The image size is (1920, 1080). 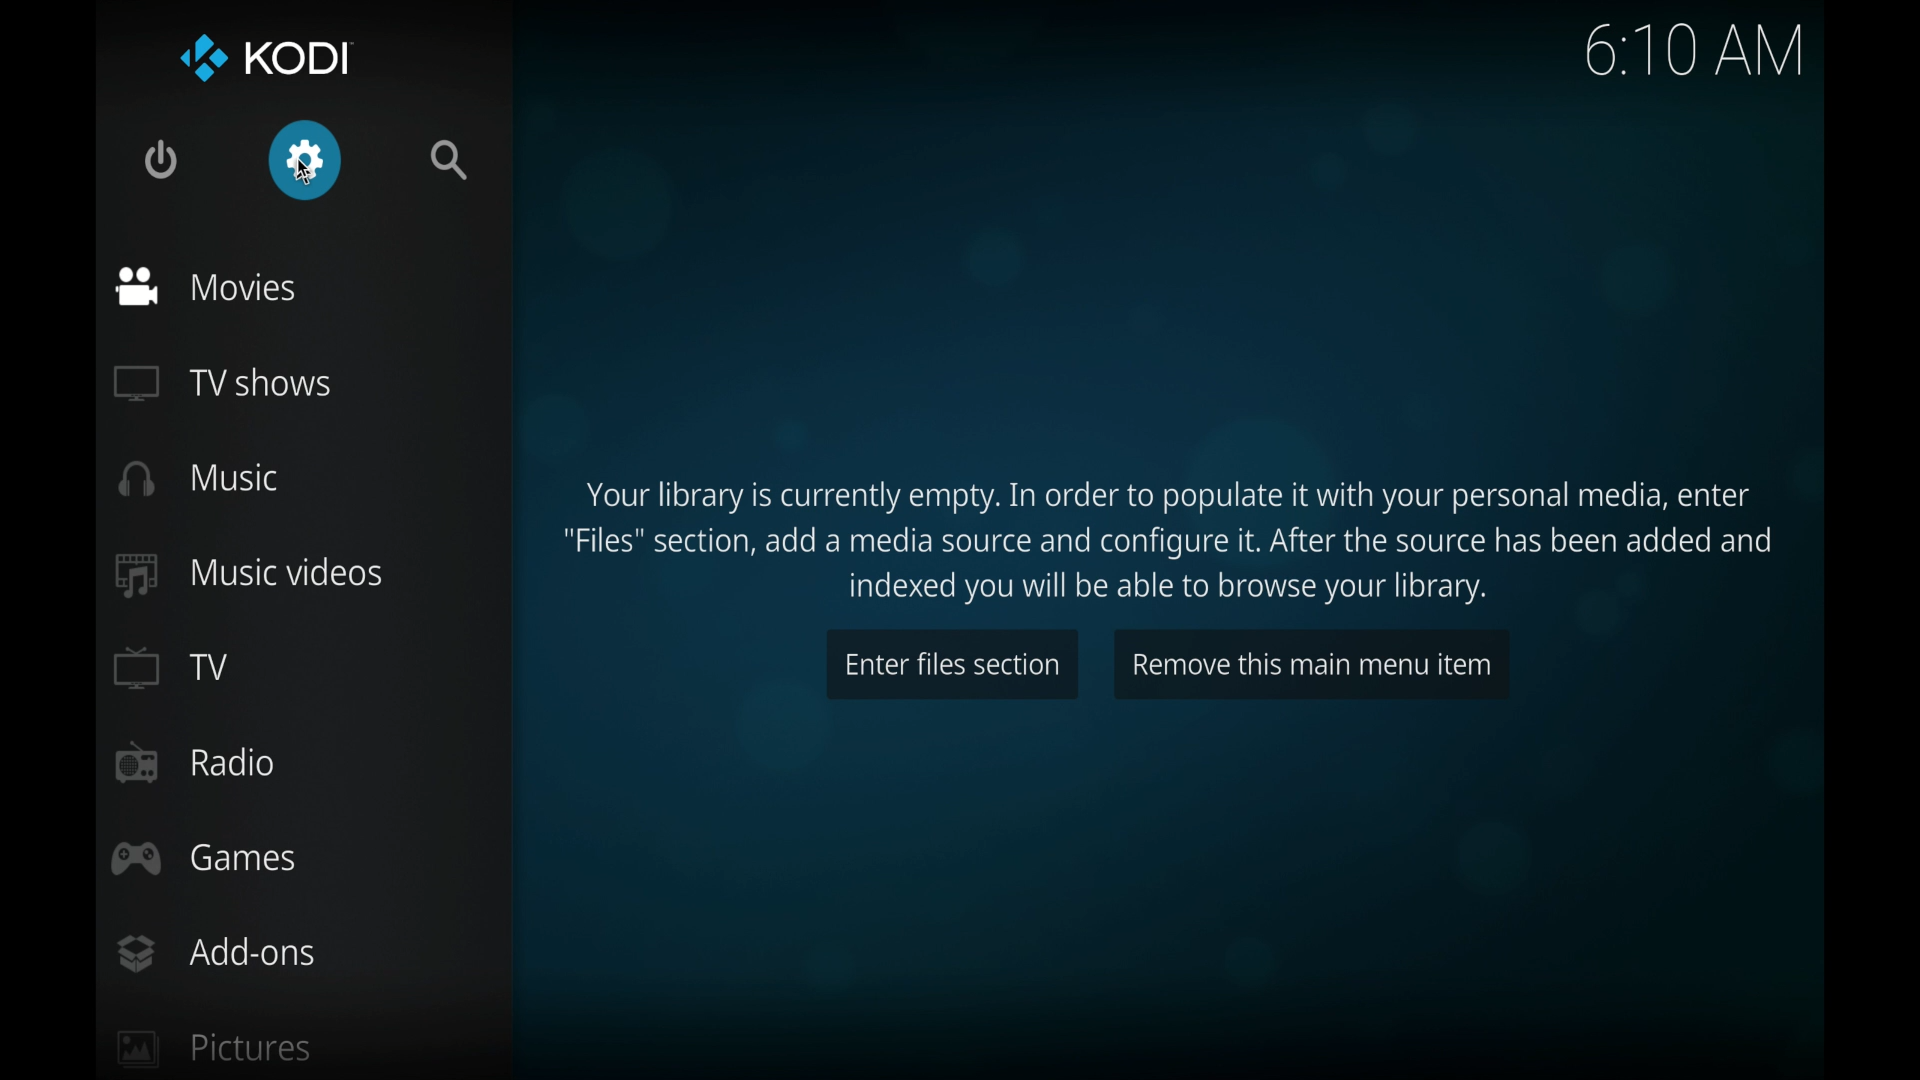 What do you see at coordinates (1694, 49) in the screenshot?
I see `time` at bounding box center [1694, 49].